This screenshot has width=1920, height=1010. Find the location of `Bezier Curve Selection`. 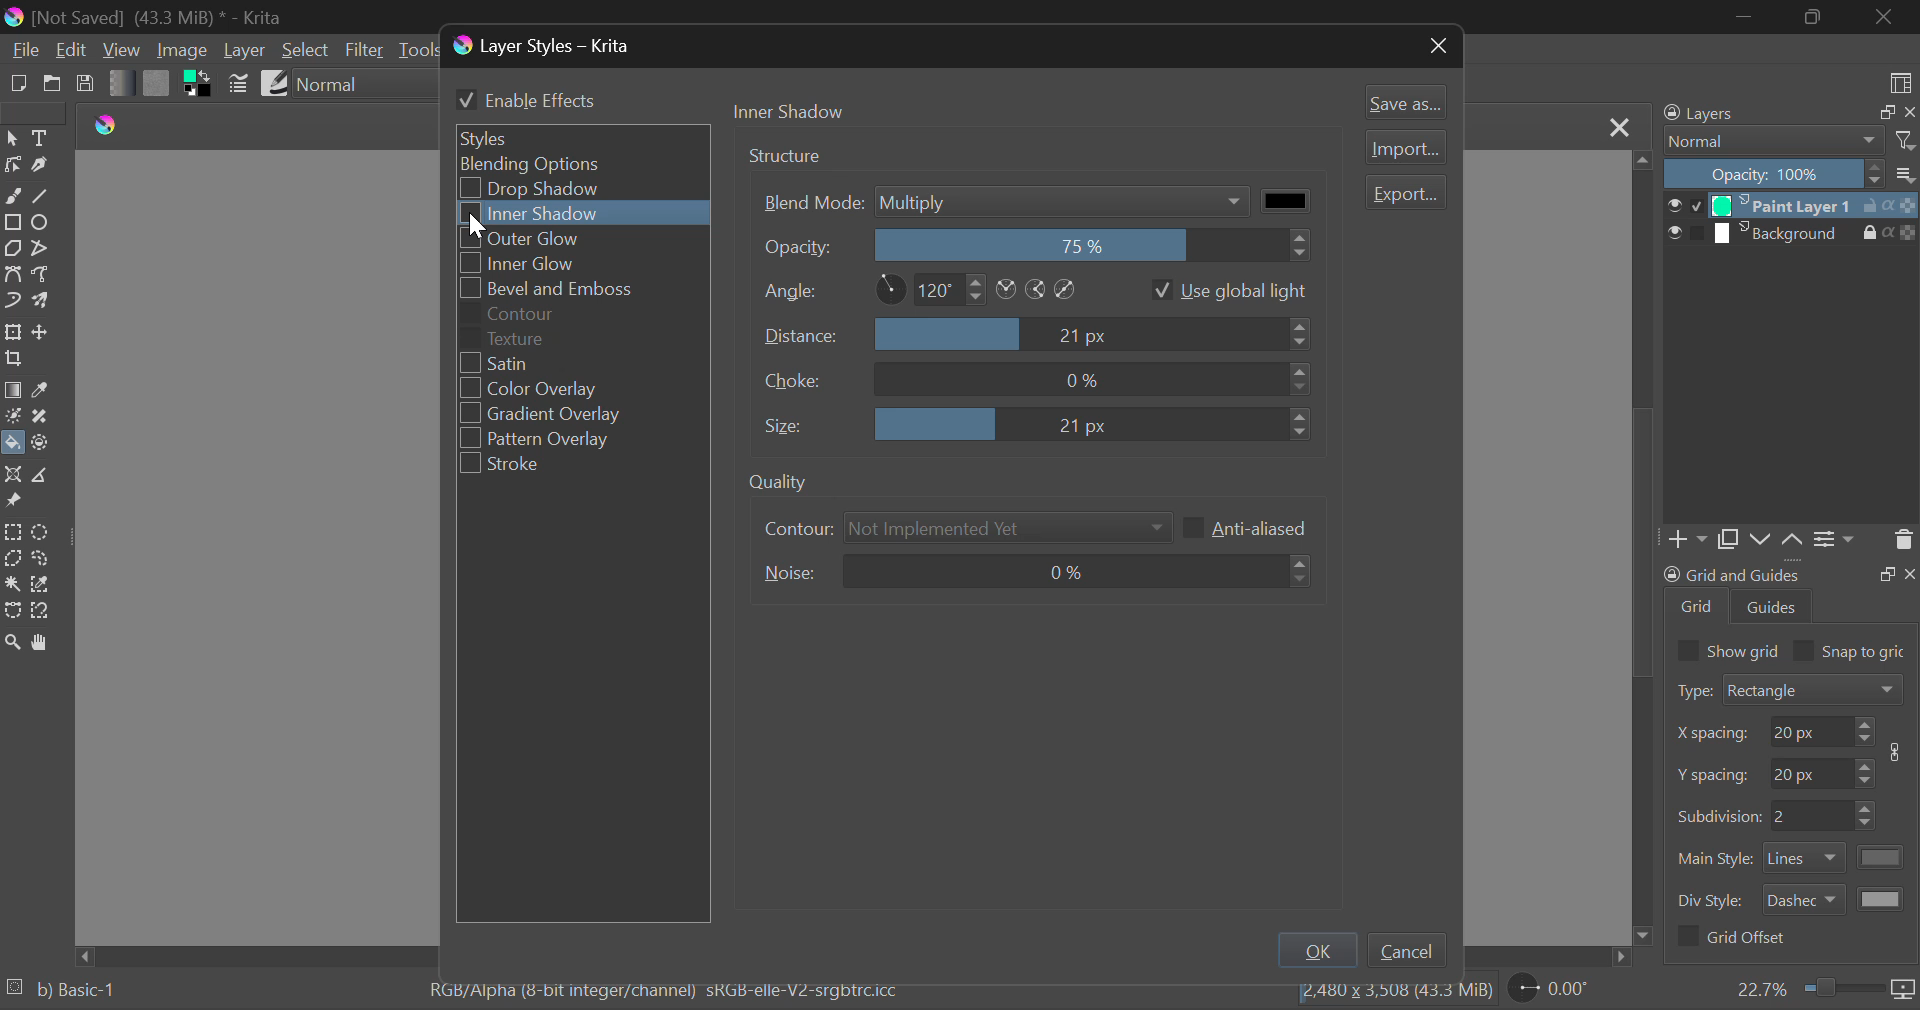

Bezier Curve Selection is located at coordinates (12, 612).